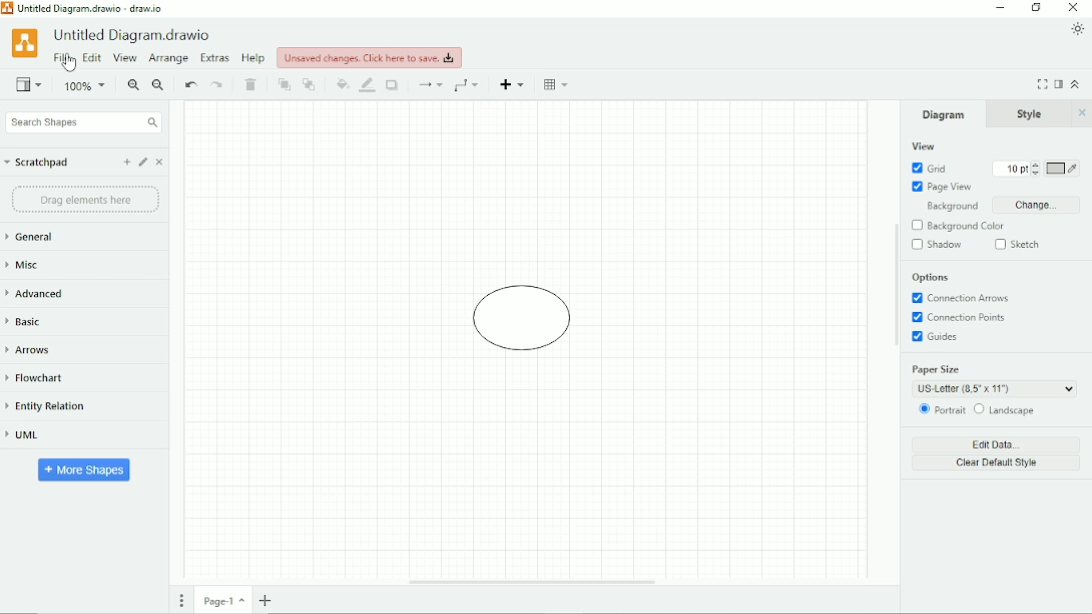 This screenshot has width=1092, height=614. What do you see at coordinates (998, 444) in the screenshot?
I see `Edit Data` at bounding box center [998, 444].